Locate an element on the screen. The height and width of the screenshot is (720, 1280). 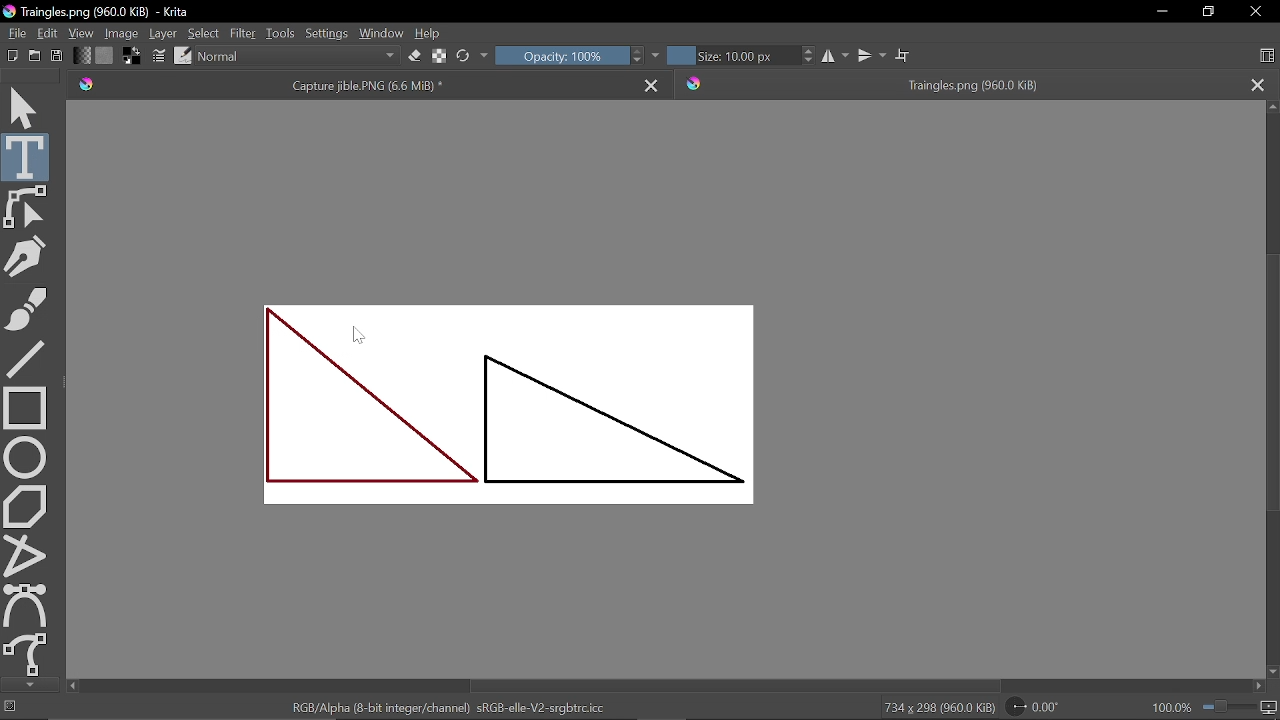
vertical scrollbar is located at coordinates (1269, 379).